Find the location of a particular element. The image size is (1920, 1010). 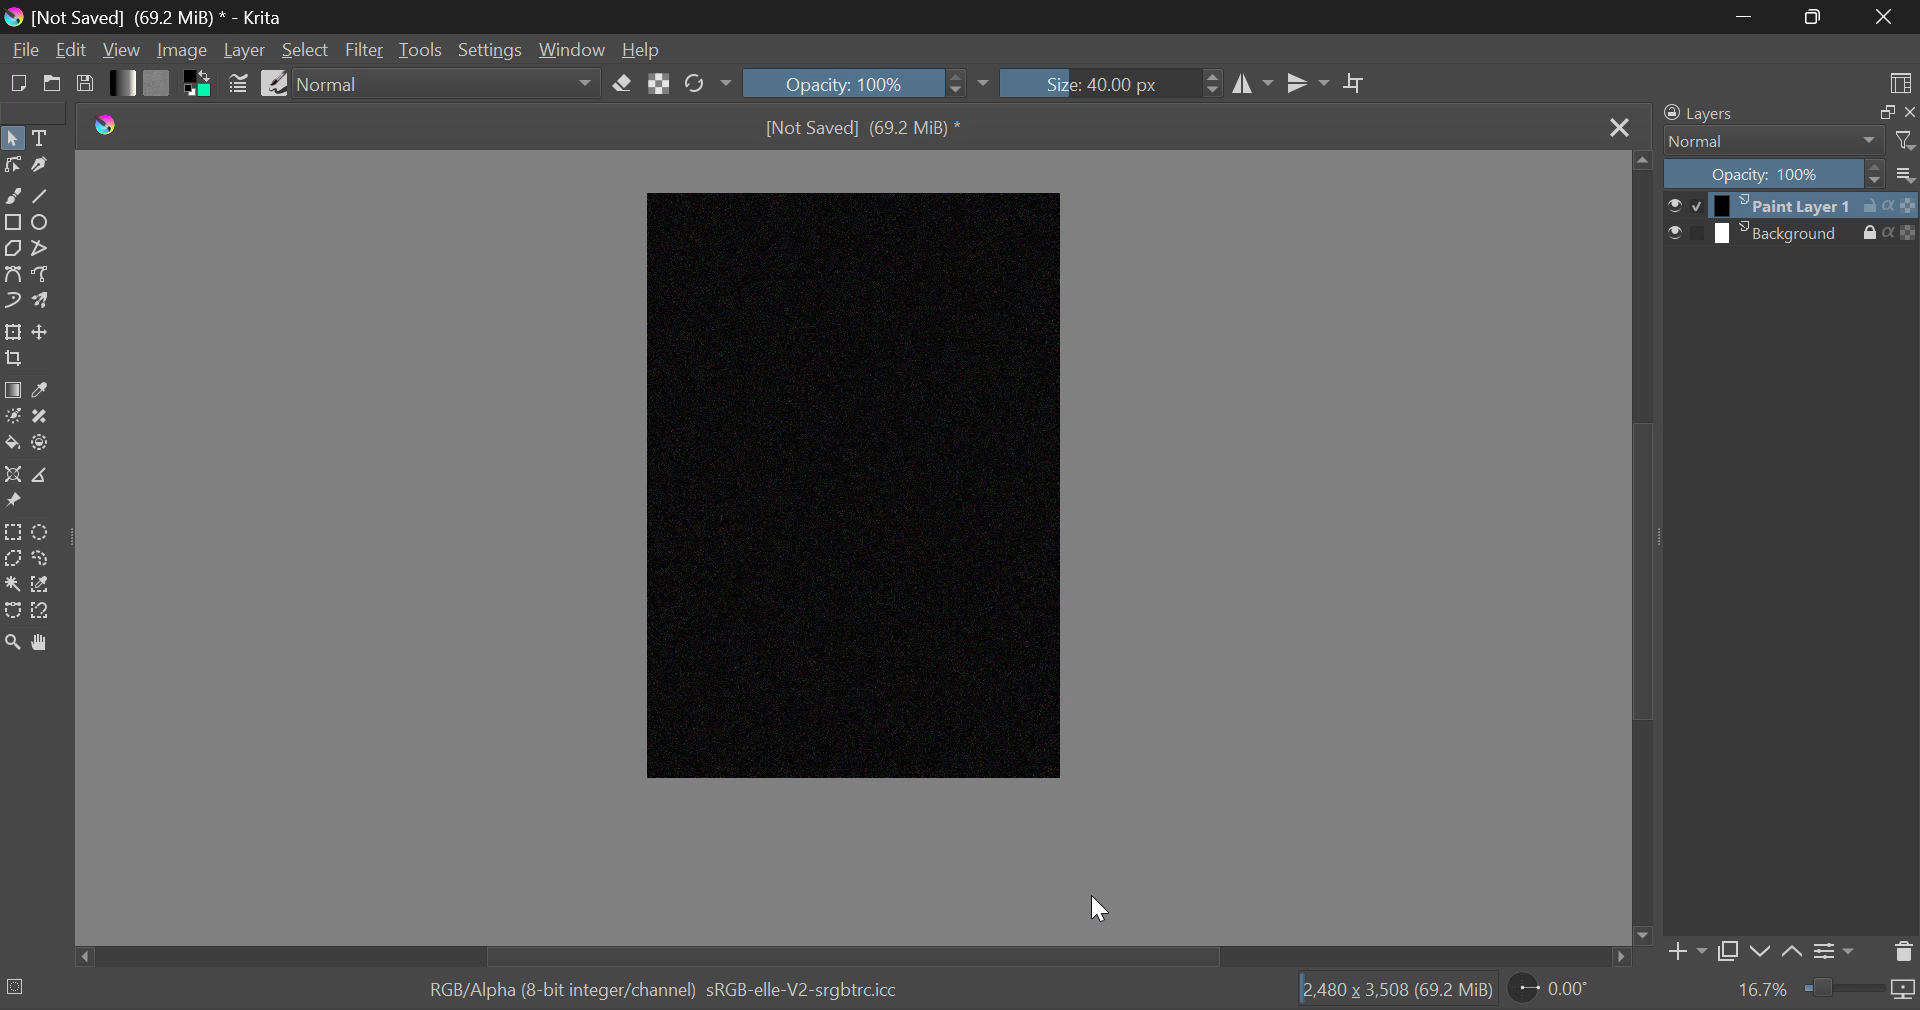

Brush Settings is located at coordinates (240, 84).